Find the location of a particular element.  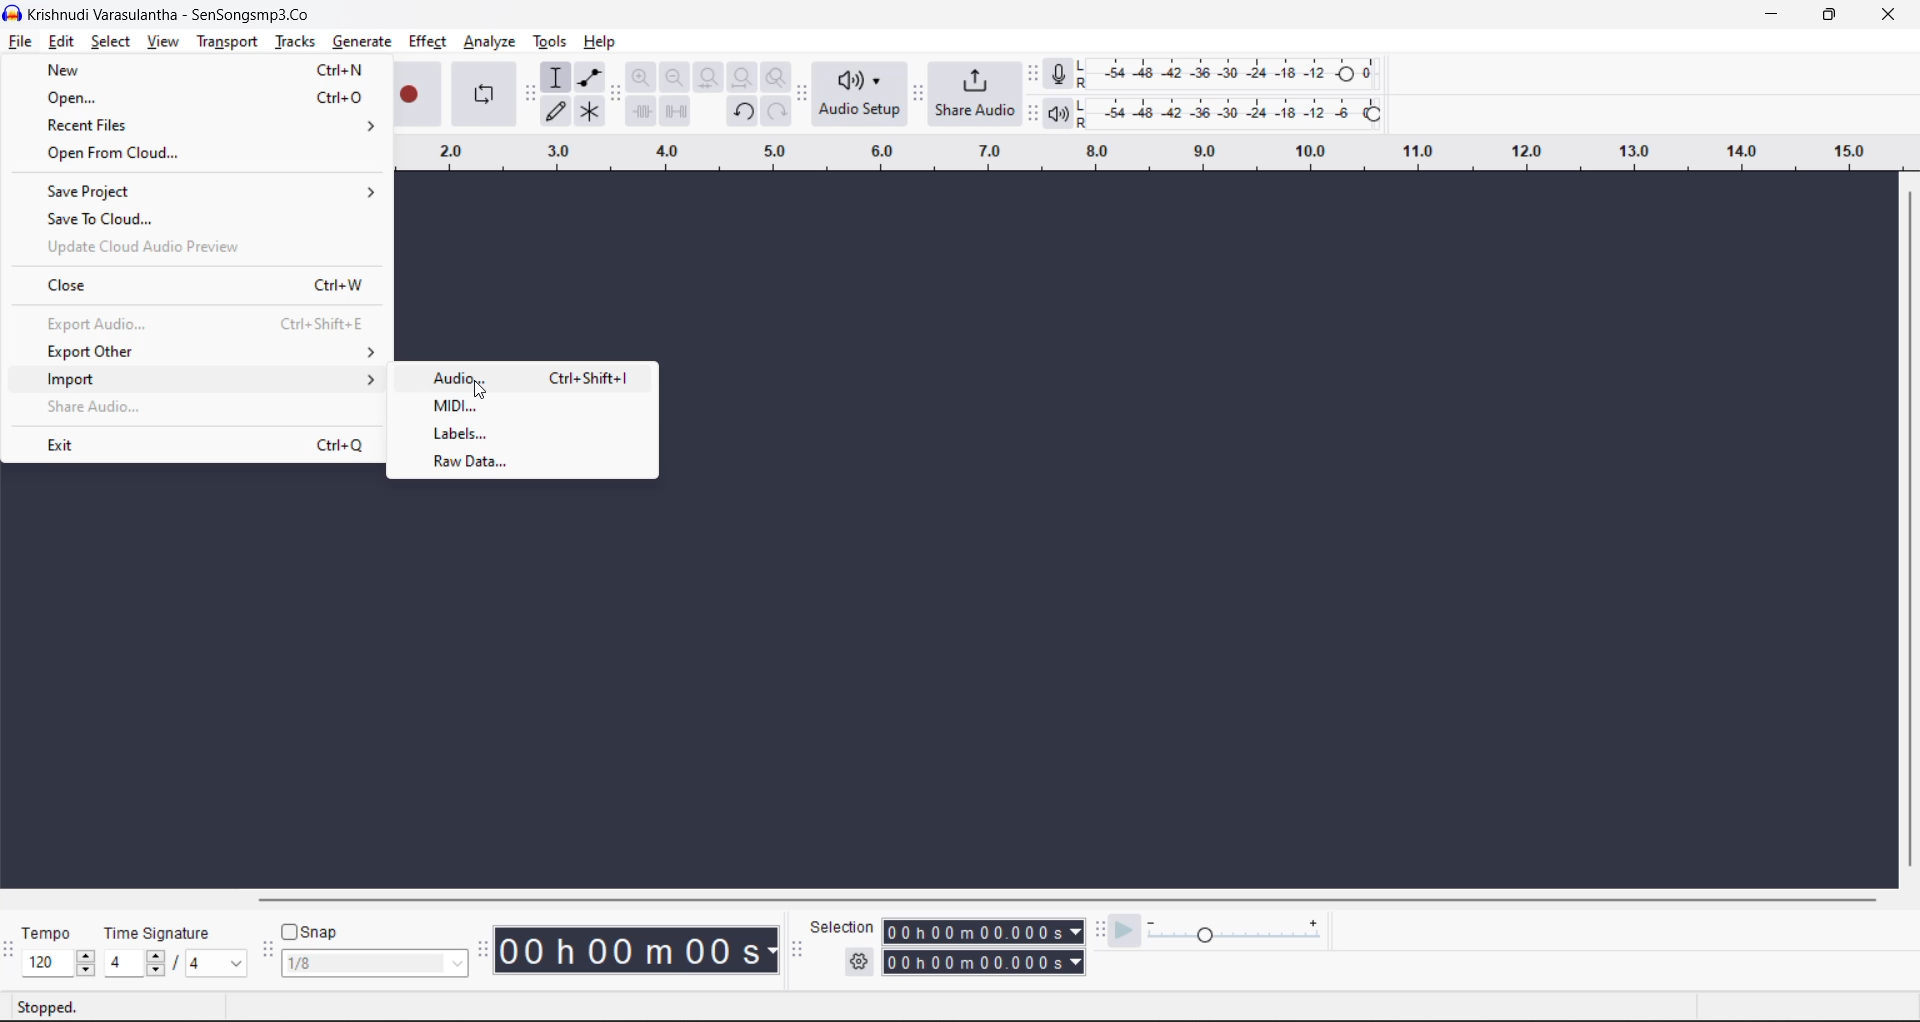

effect is located at coordinates (427, 42).